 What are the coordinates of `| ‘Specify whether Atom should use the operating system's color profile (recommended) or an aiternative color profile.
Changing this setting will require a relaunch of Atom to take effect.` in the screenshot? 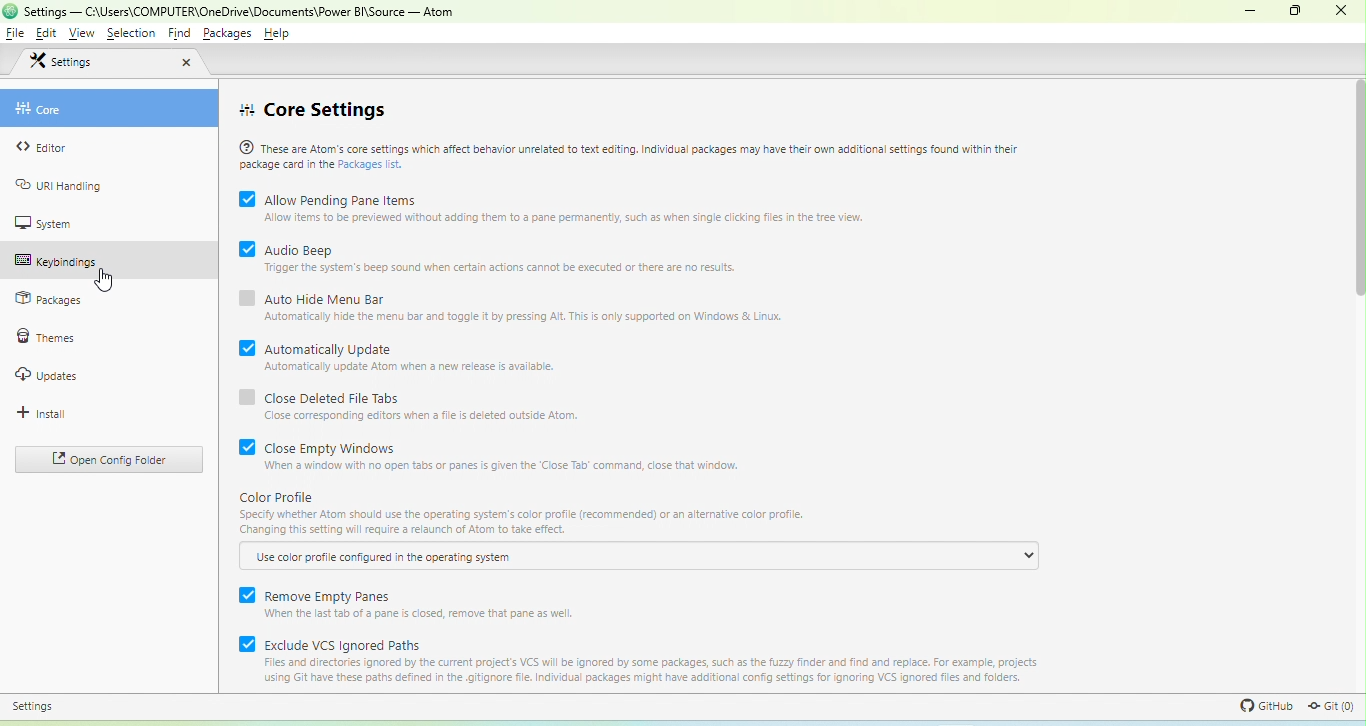 It's located at (518, 523).